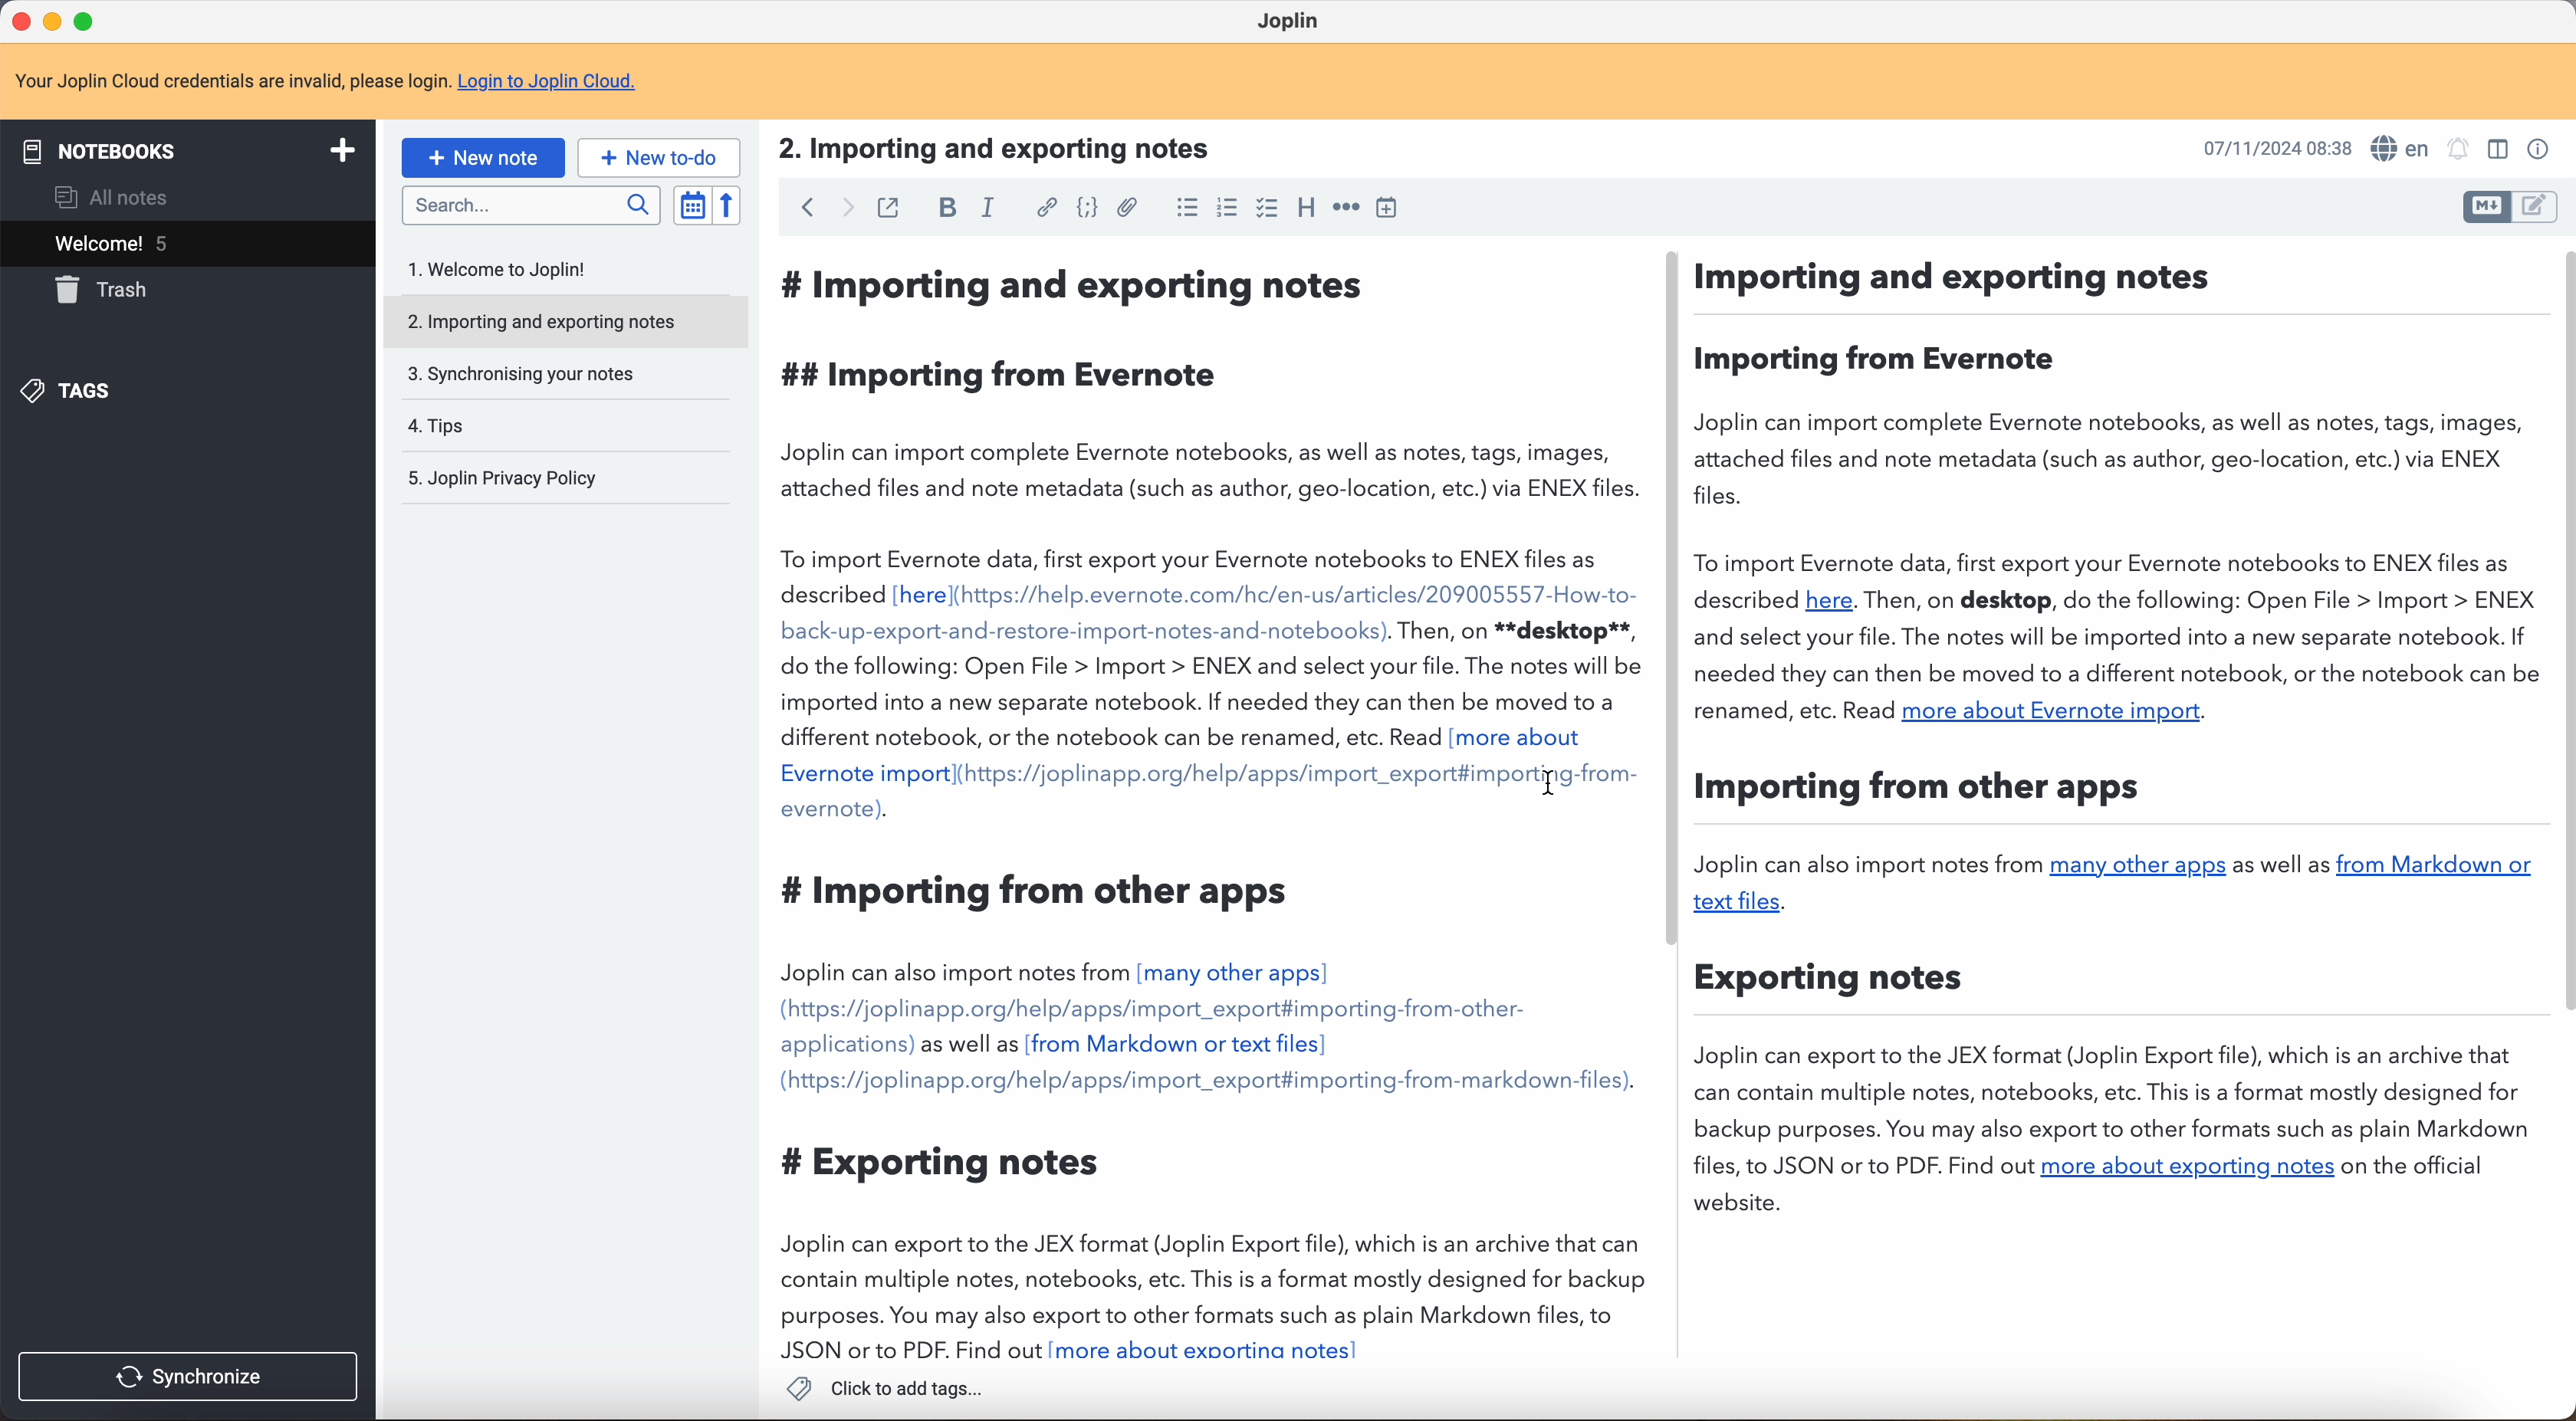 The width and height of the screenshot is (2576, 1421). I want to click on toggle editor layout, so click(2494, 150).